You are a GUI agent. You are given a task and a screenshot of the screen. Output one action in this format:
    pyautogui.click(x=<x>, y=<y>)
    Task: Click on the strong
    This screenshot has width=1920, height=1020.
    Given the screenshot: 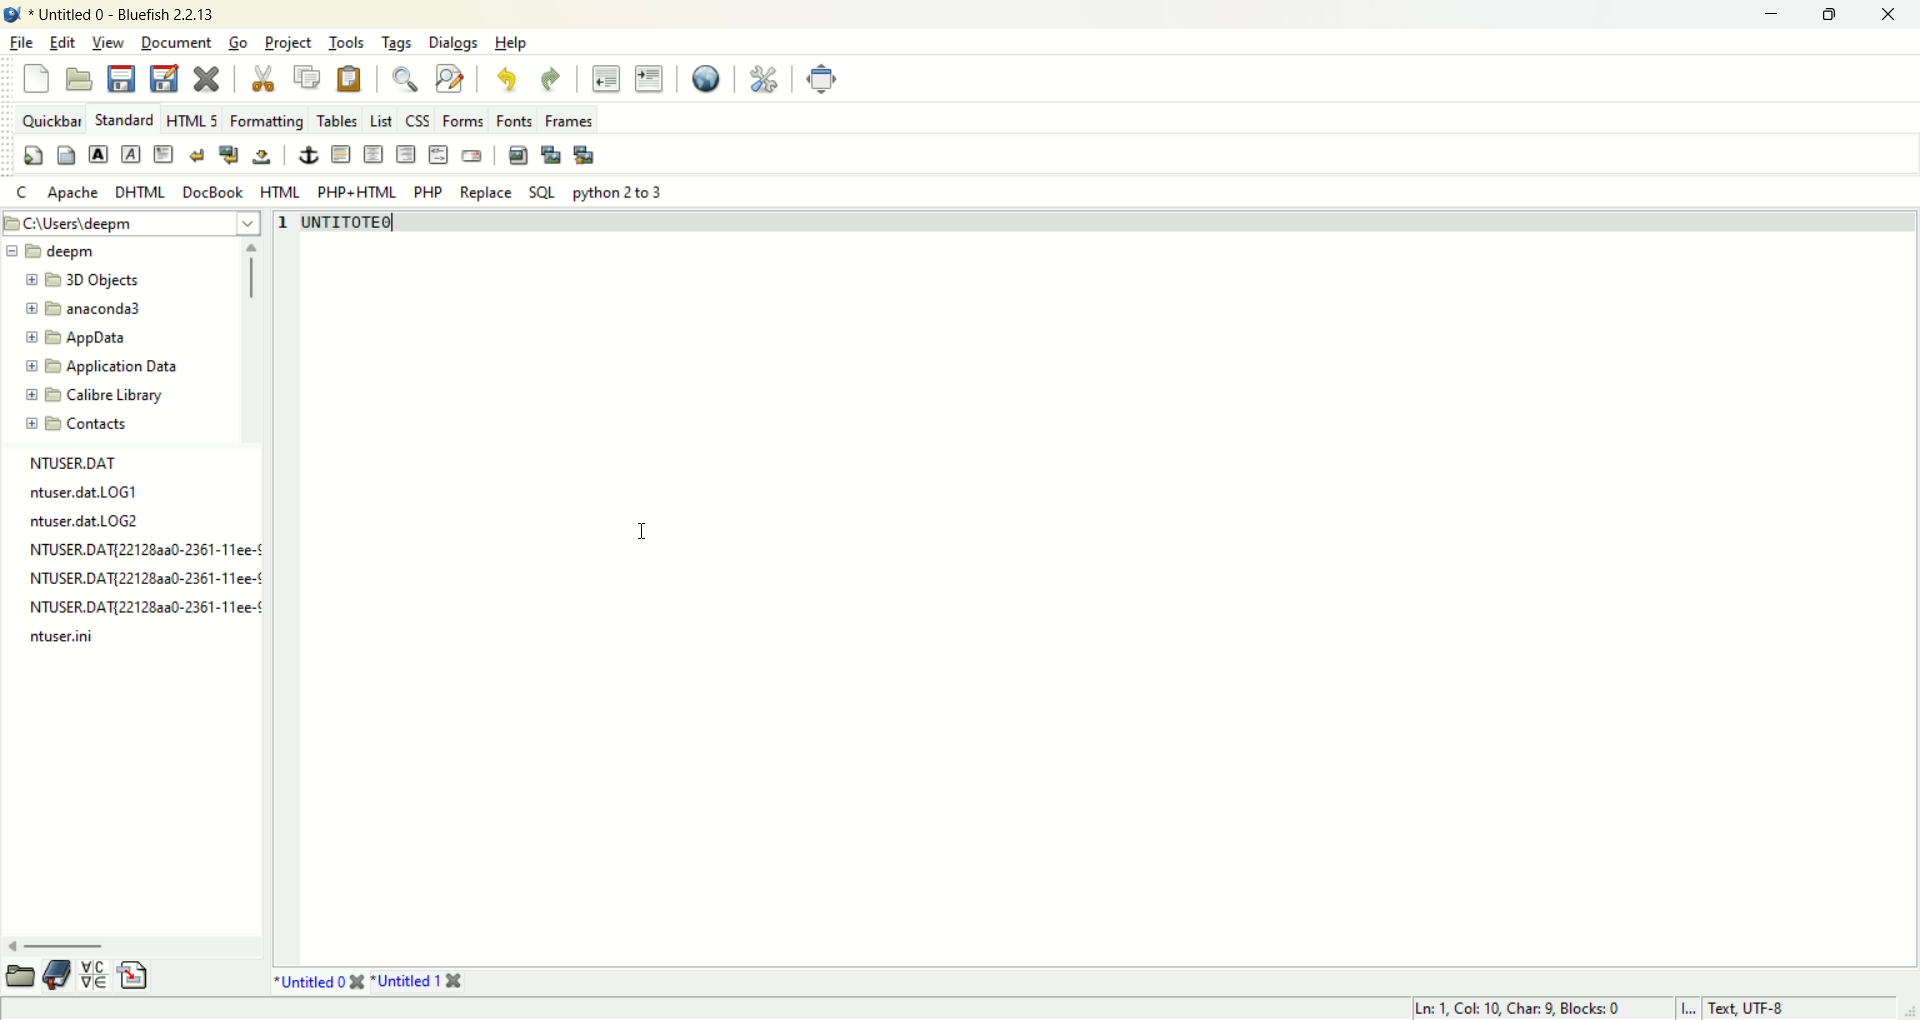 What is the action you would take?
    pyautogui.click(x=95, y=154)
    